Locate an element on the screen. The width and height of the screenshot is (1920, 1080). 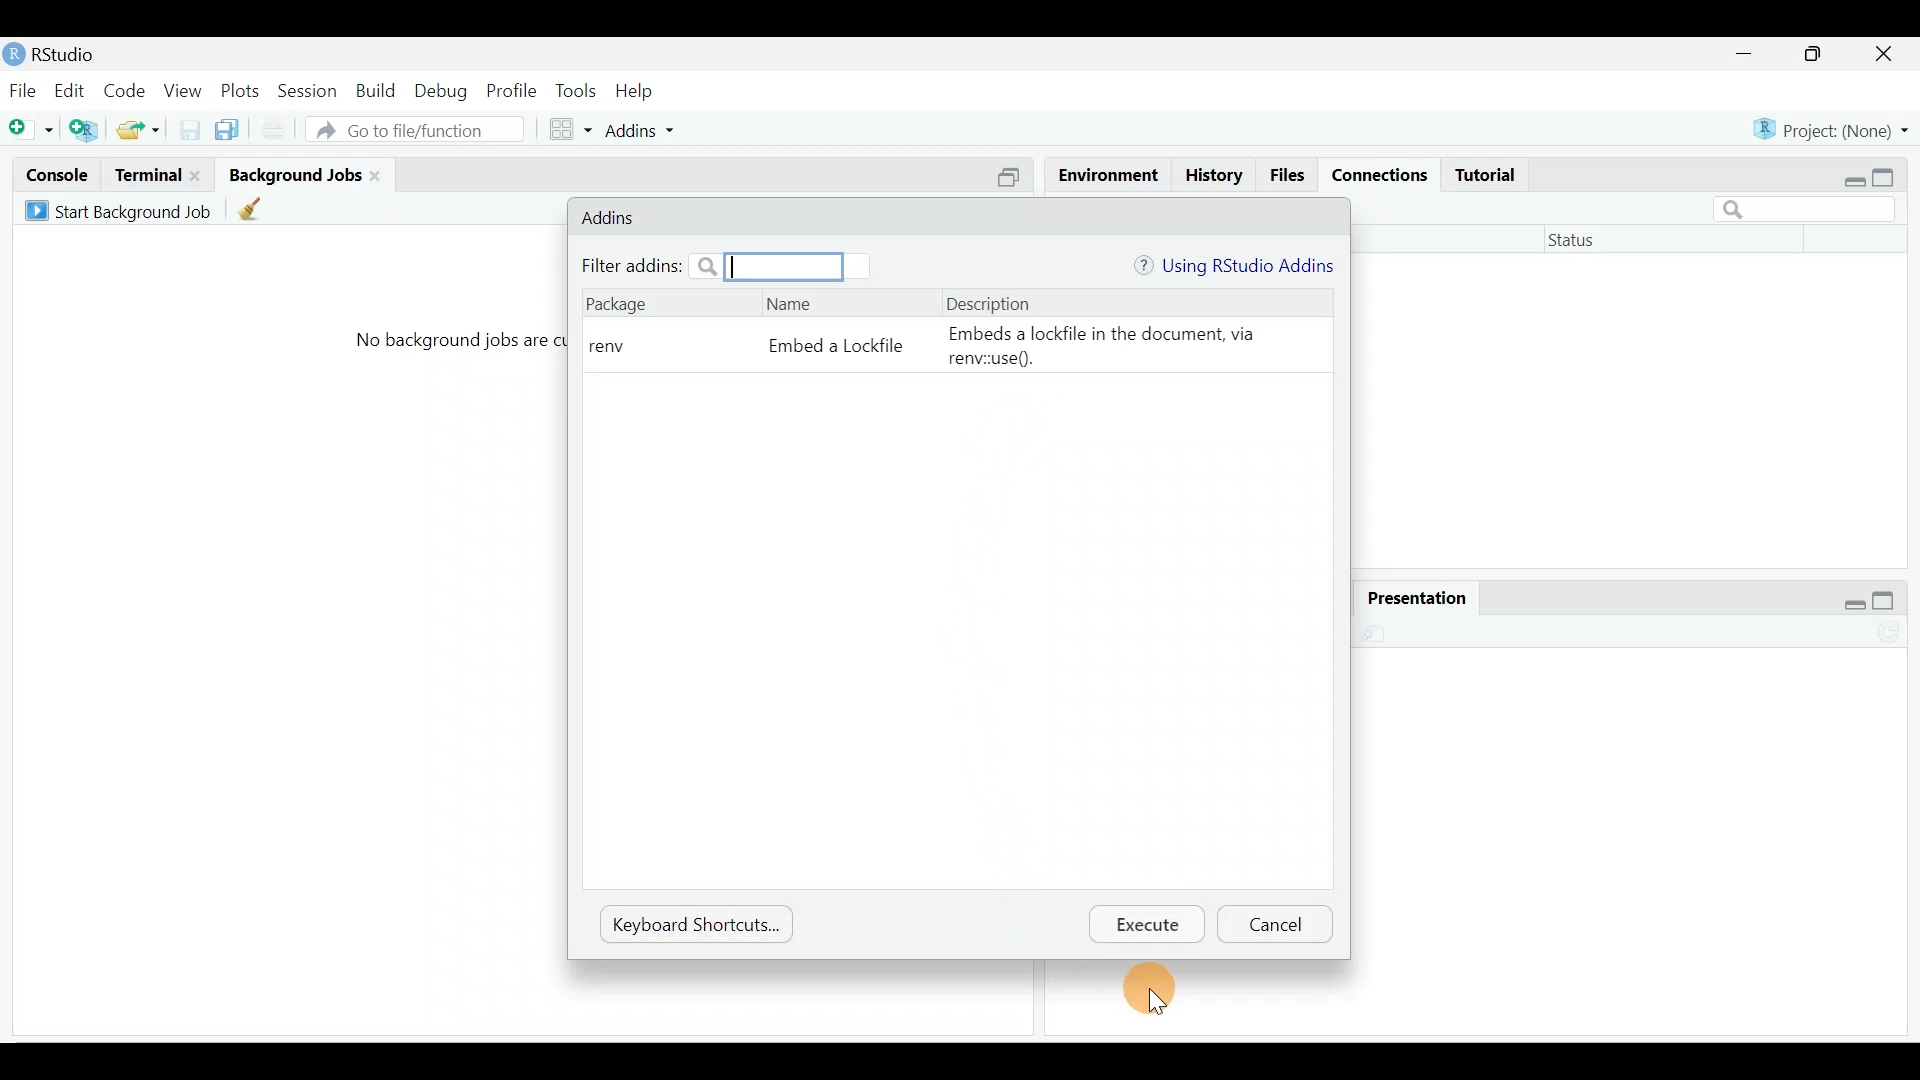
maximize is located at coordinates (1891, 174).